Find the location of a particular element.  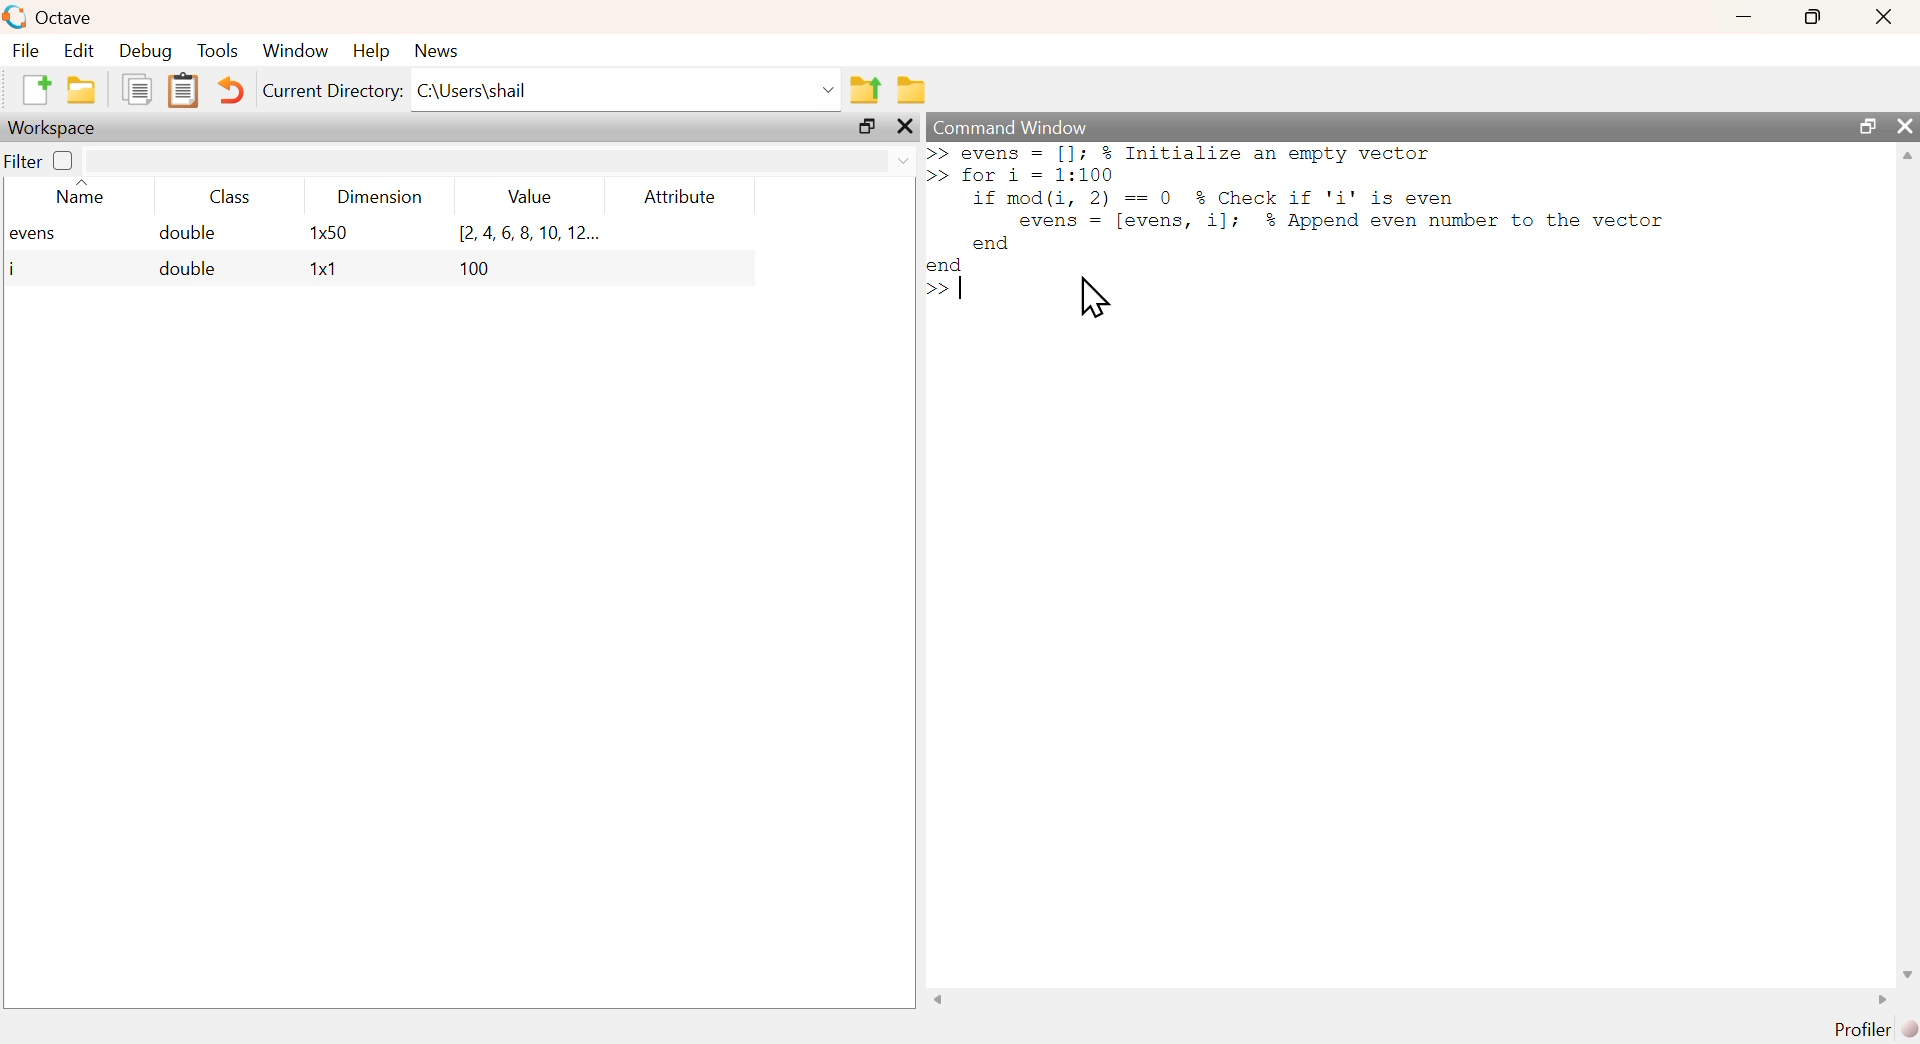

commands is located at coordinates (1299, 268).